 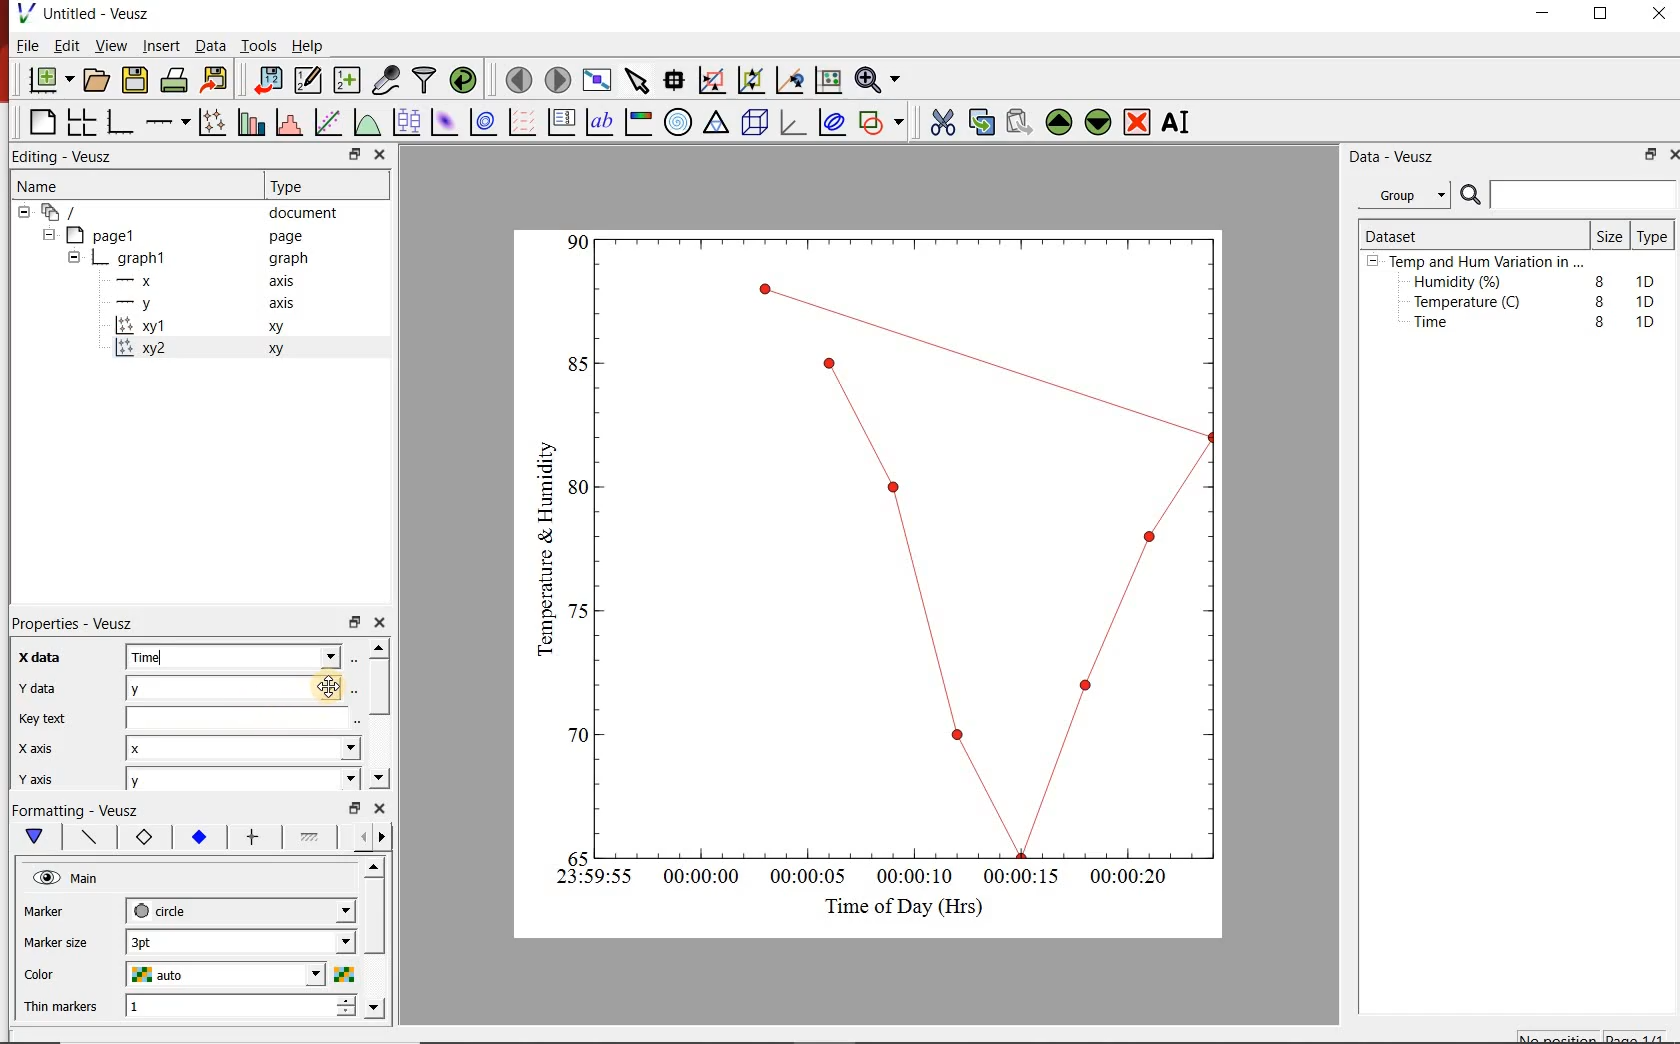 What do you see at coordinates (1139, 122) in the screenshot?
I see `Remove the selected widget` at bounding box center [1139, 122].